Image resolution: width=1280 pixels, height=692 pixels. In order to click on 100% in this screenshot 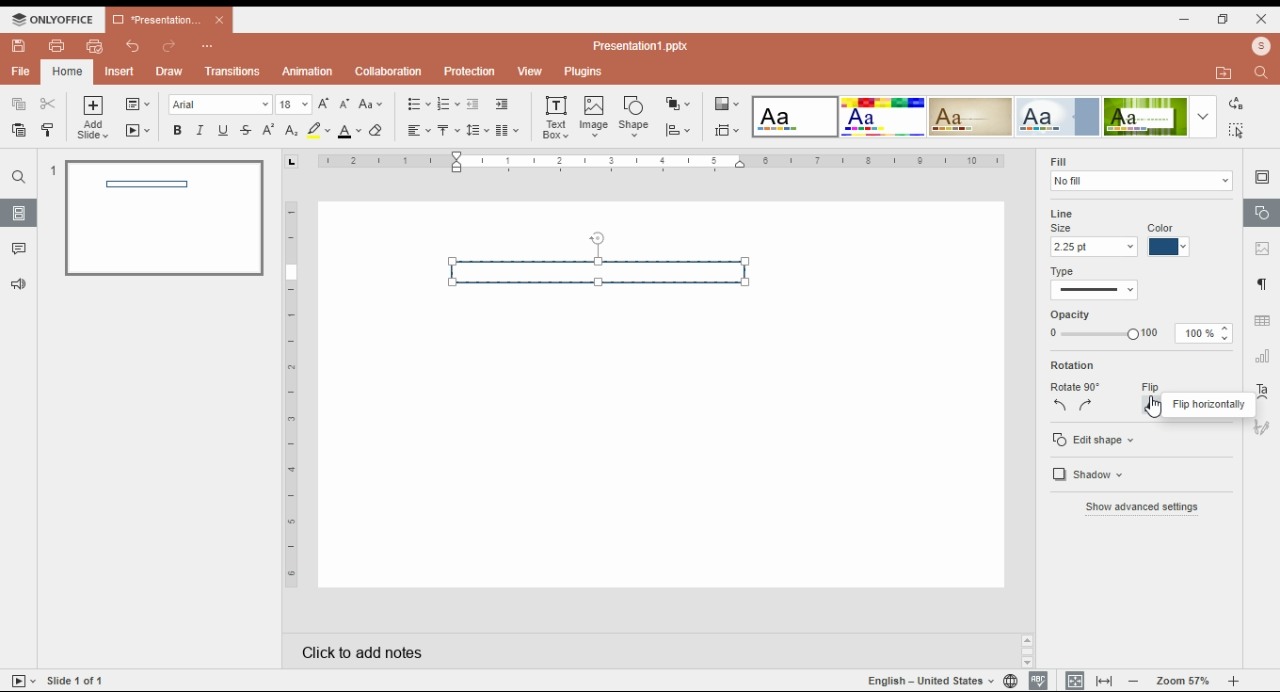, I will do `click(1196, 333)`.